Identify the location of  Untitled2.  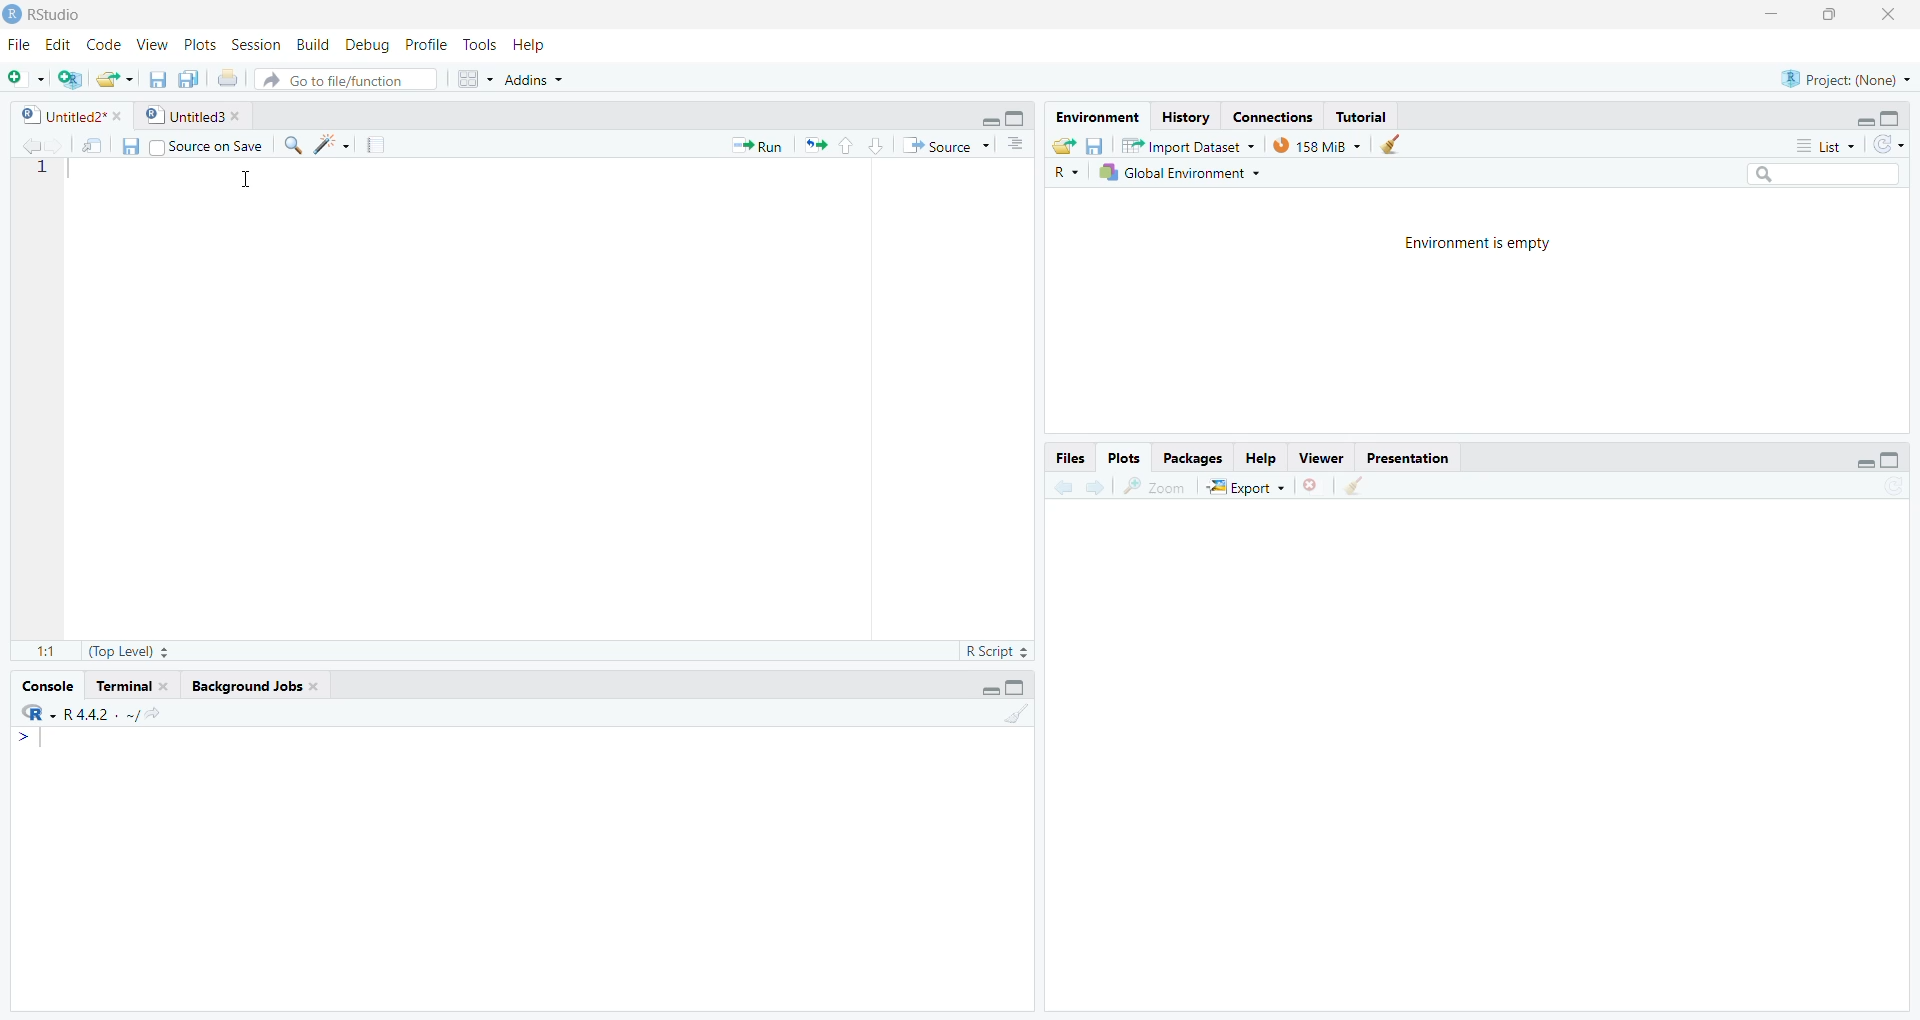
(65, 113).